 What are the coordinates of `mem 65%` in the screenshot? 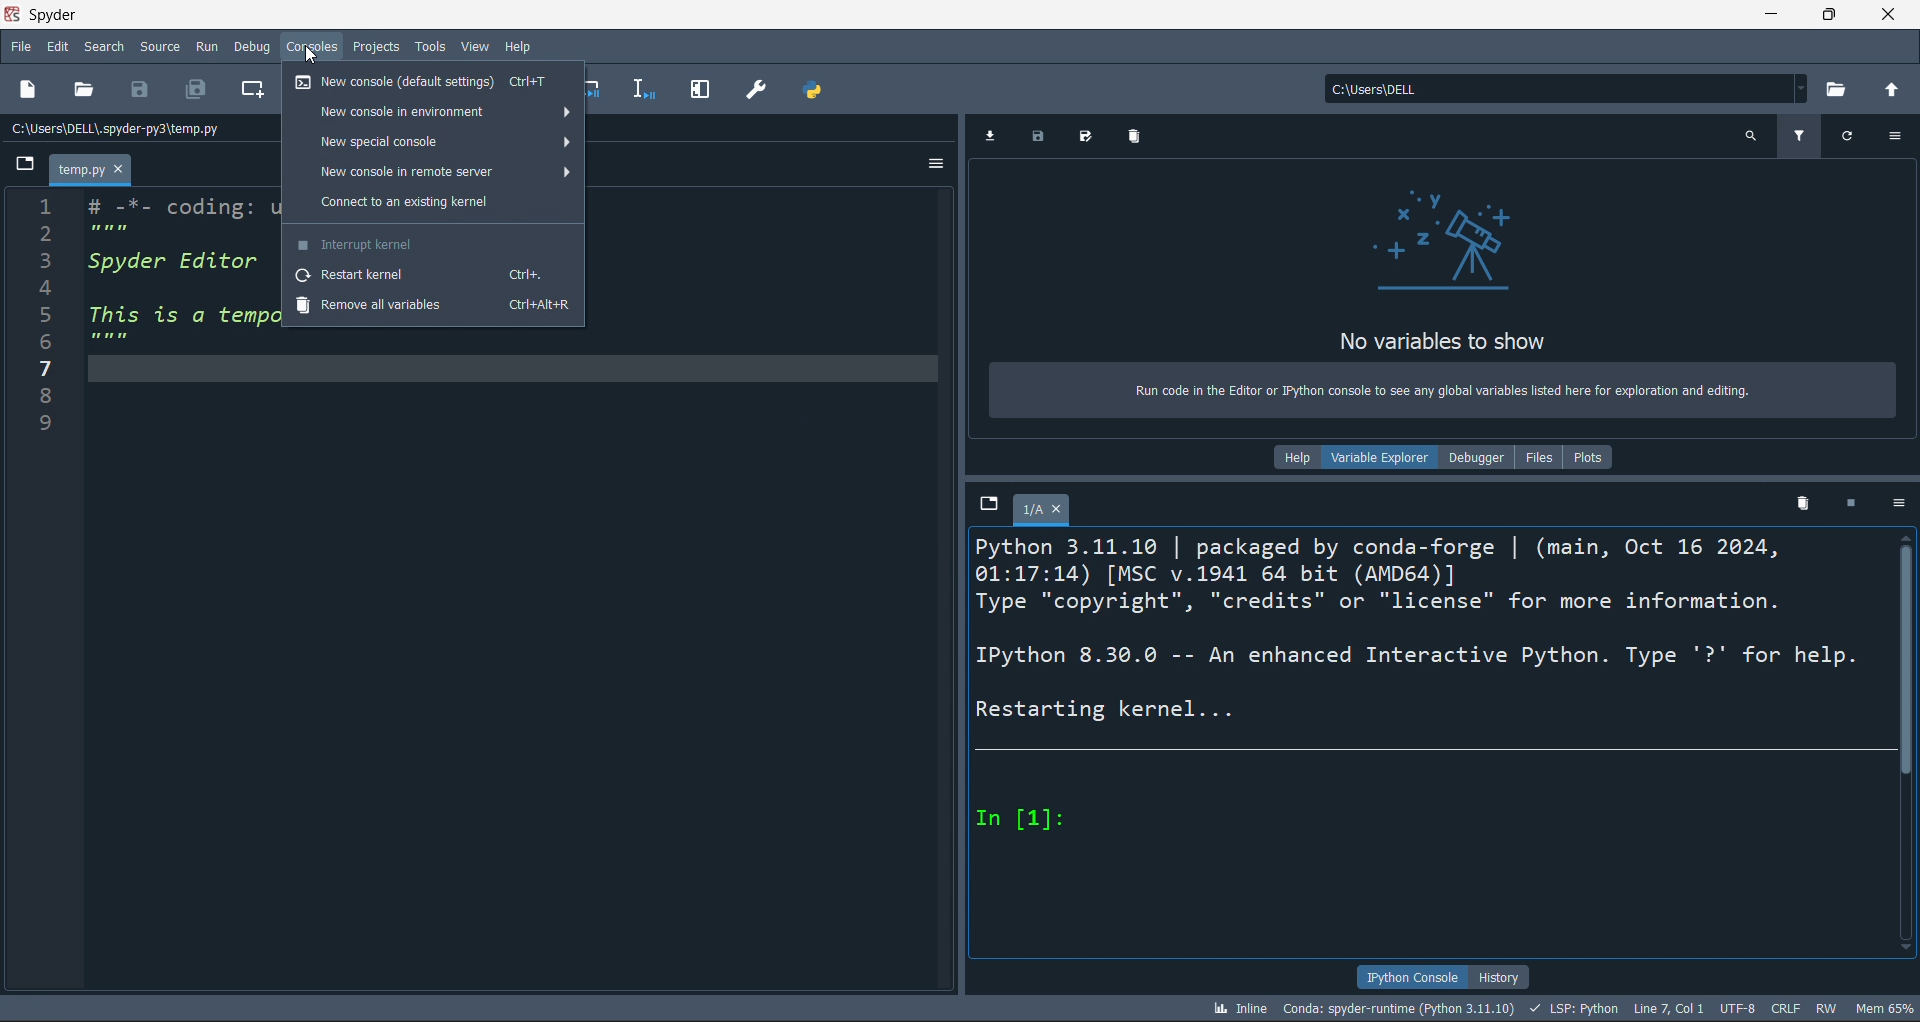 It's located at (1884, 1005).